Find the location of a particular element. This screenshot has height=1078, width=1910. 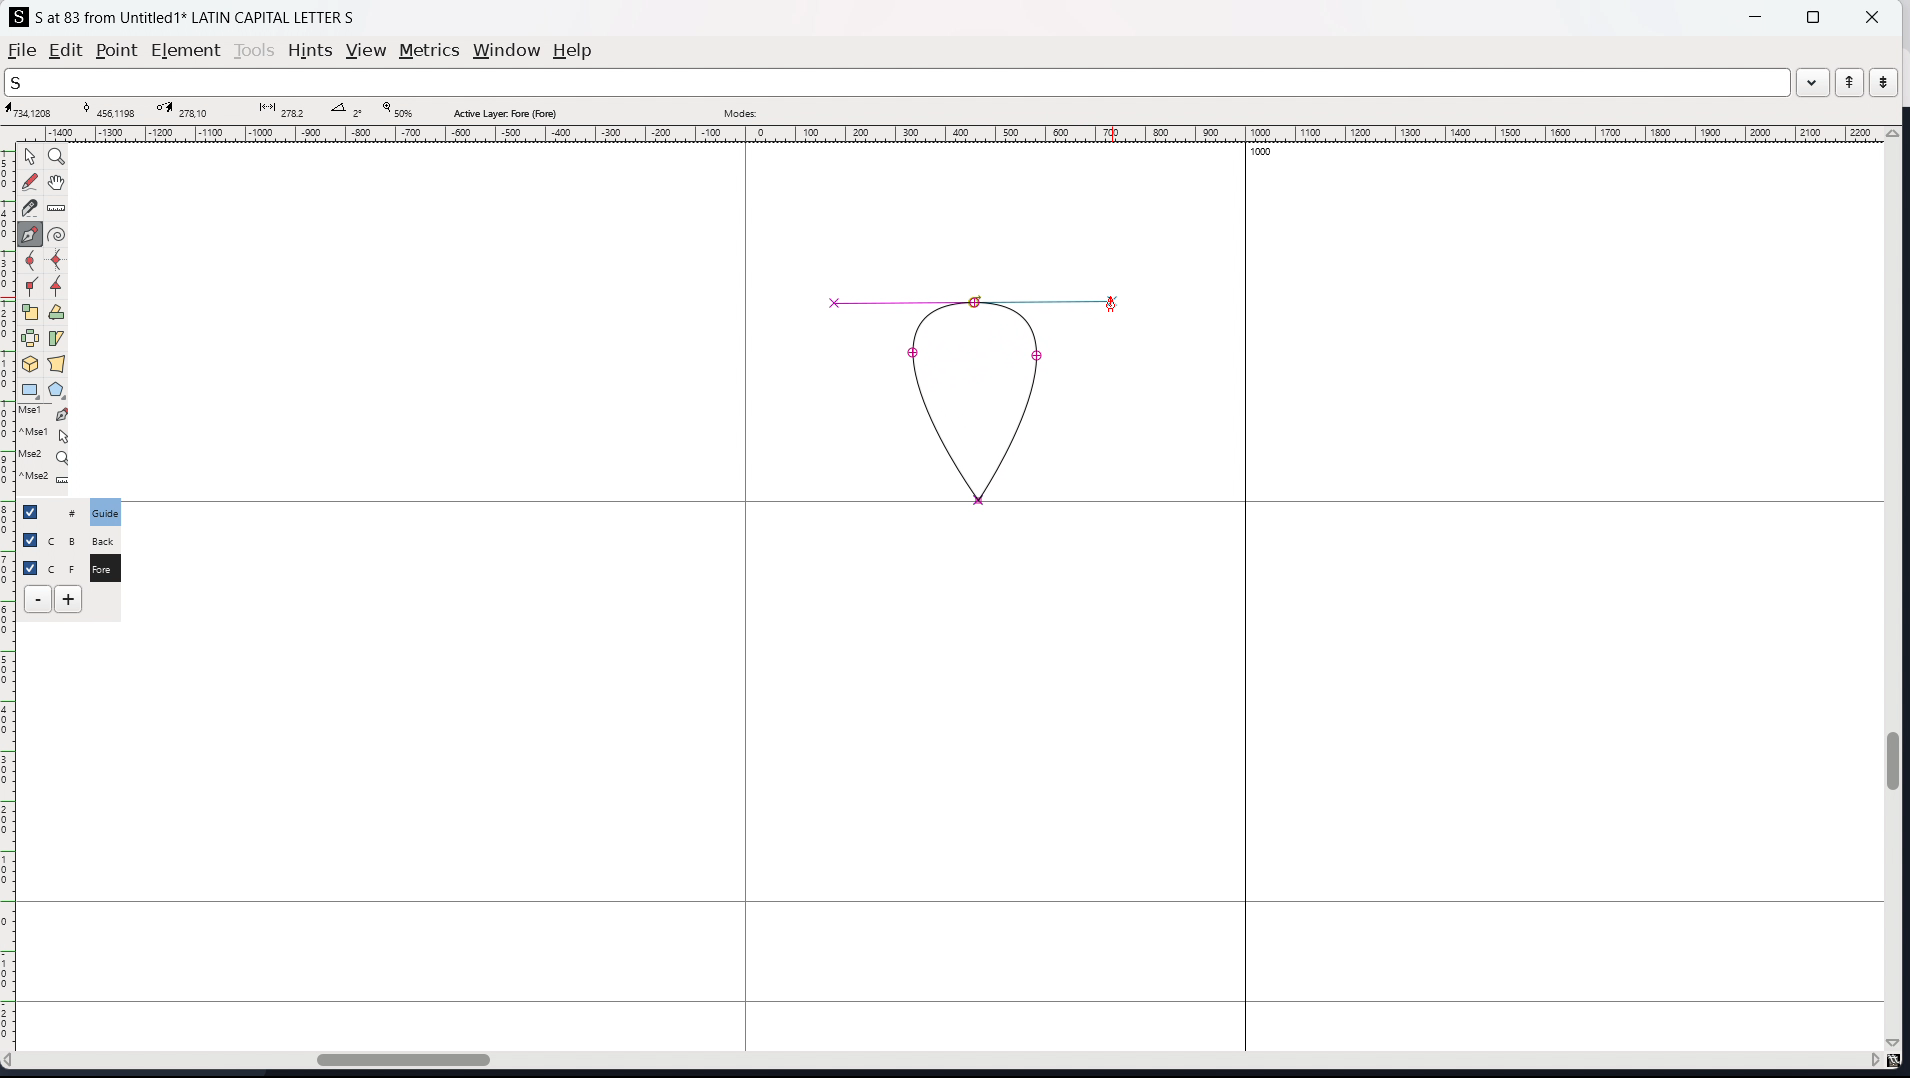

vertical scrollbar is located at coordinates (1897, 590).